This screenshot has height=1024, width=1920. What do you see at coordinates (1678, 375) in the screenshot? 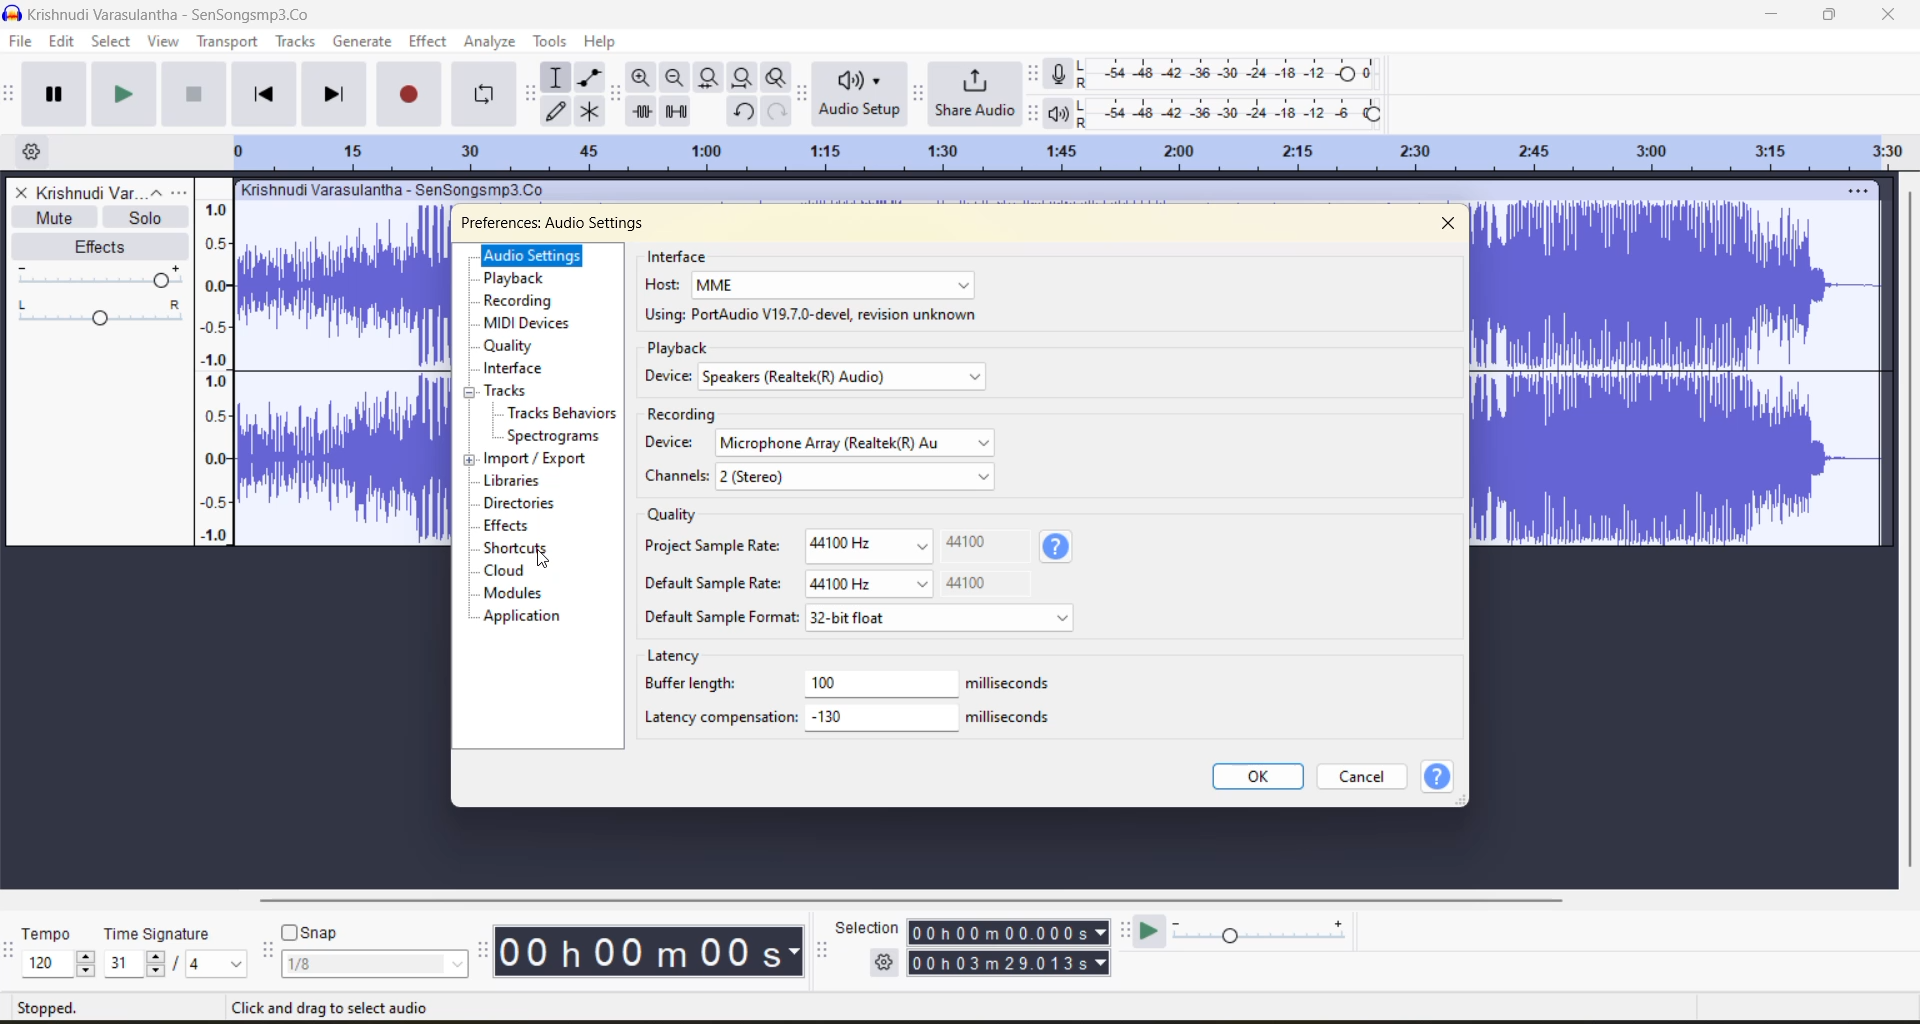
I see `Current track` at bounding box center [1678, 375].